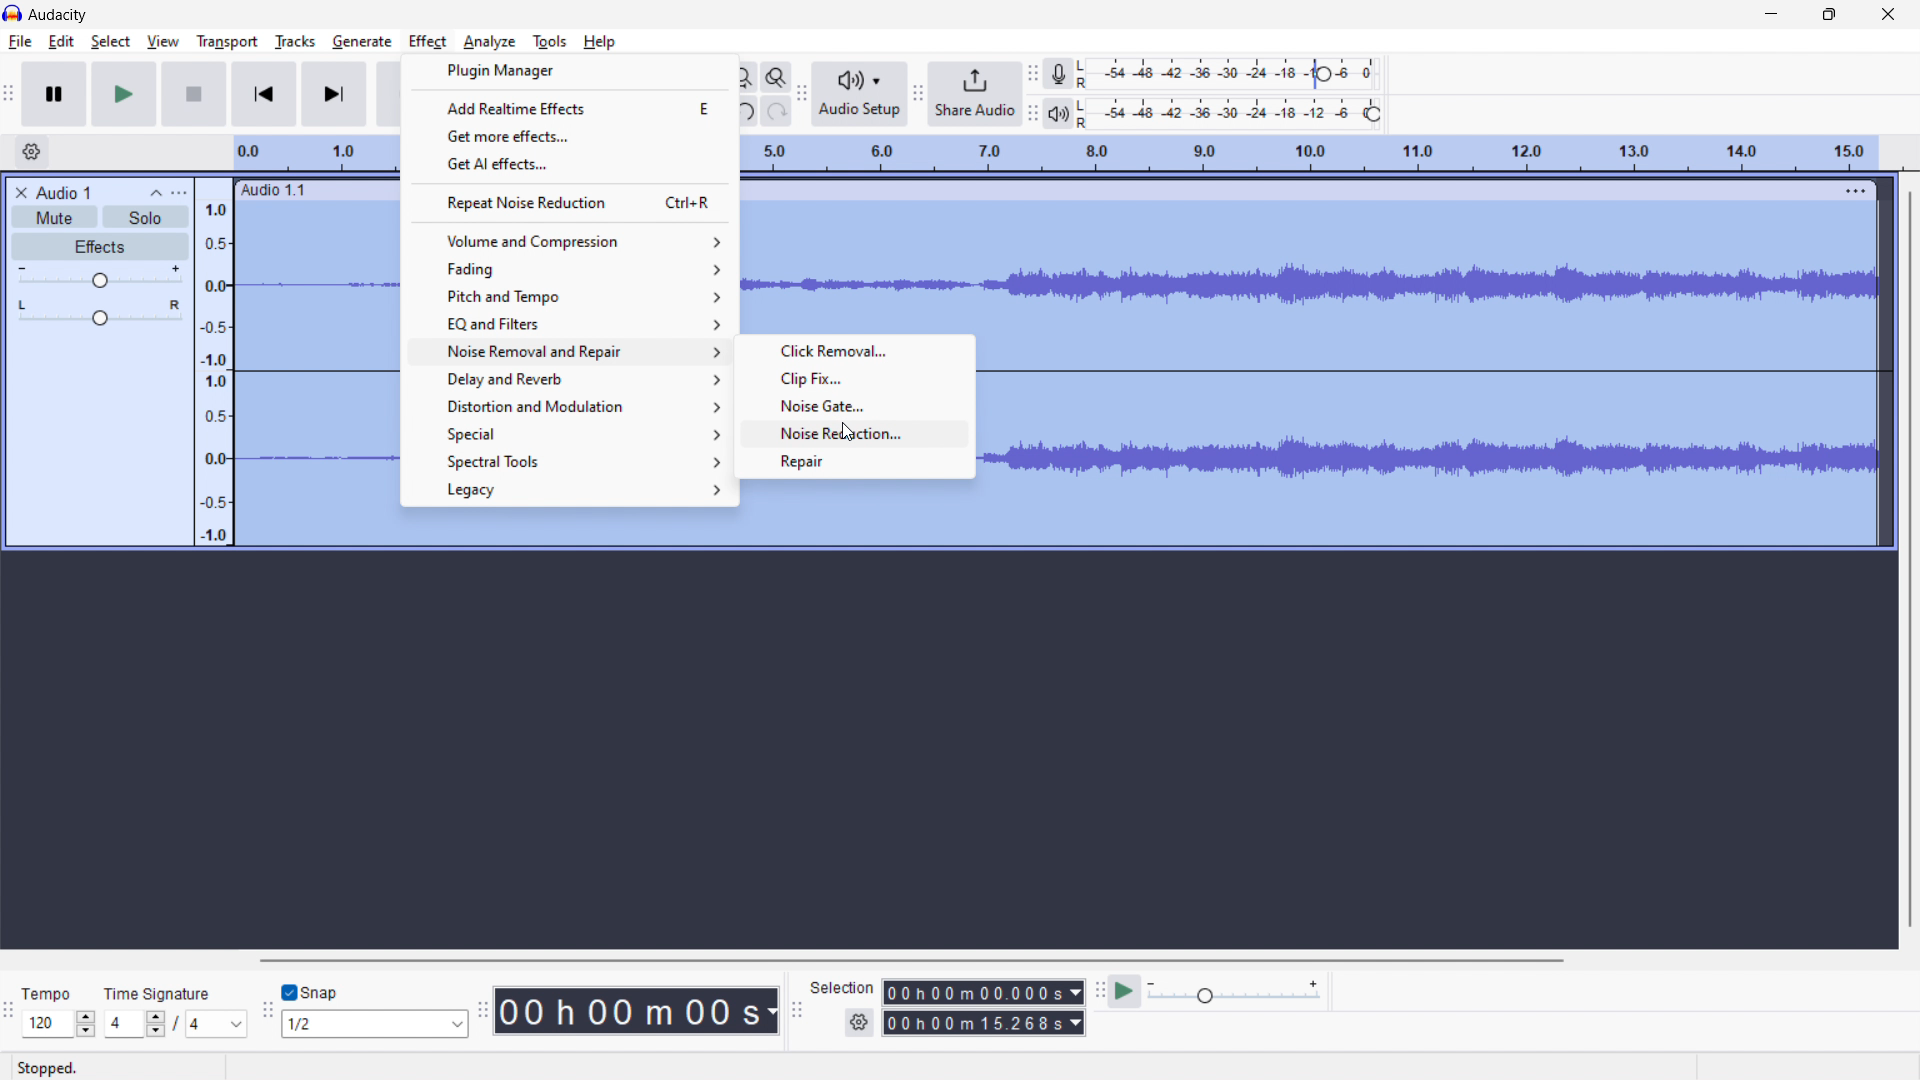  I want to click on minimize, so click(1772, 17).